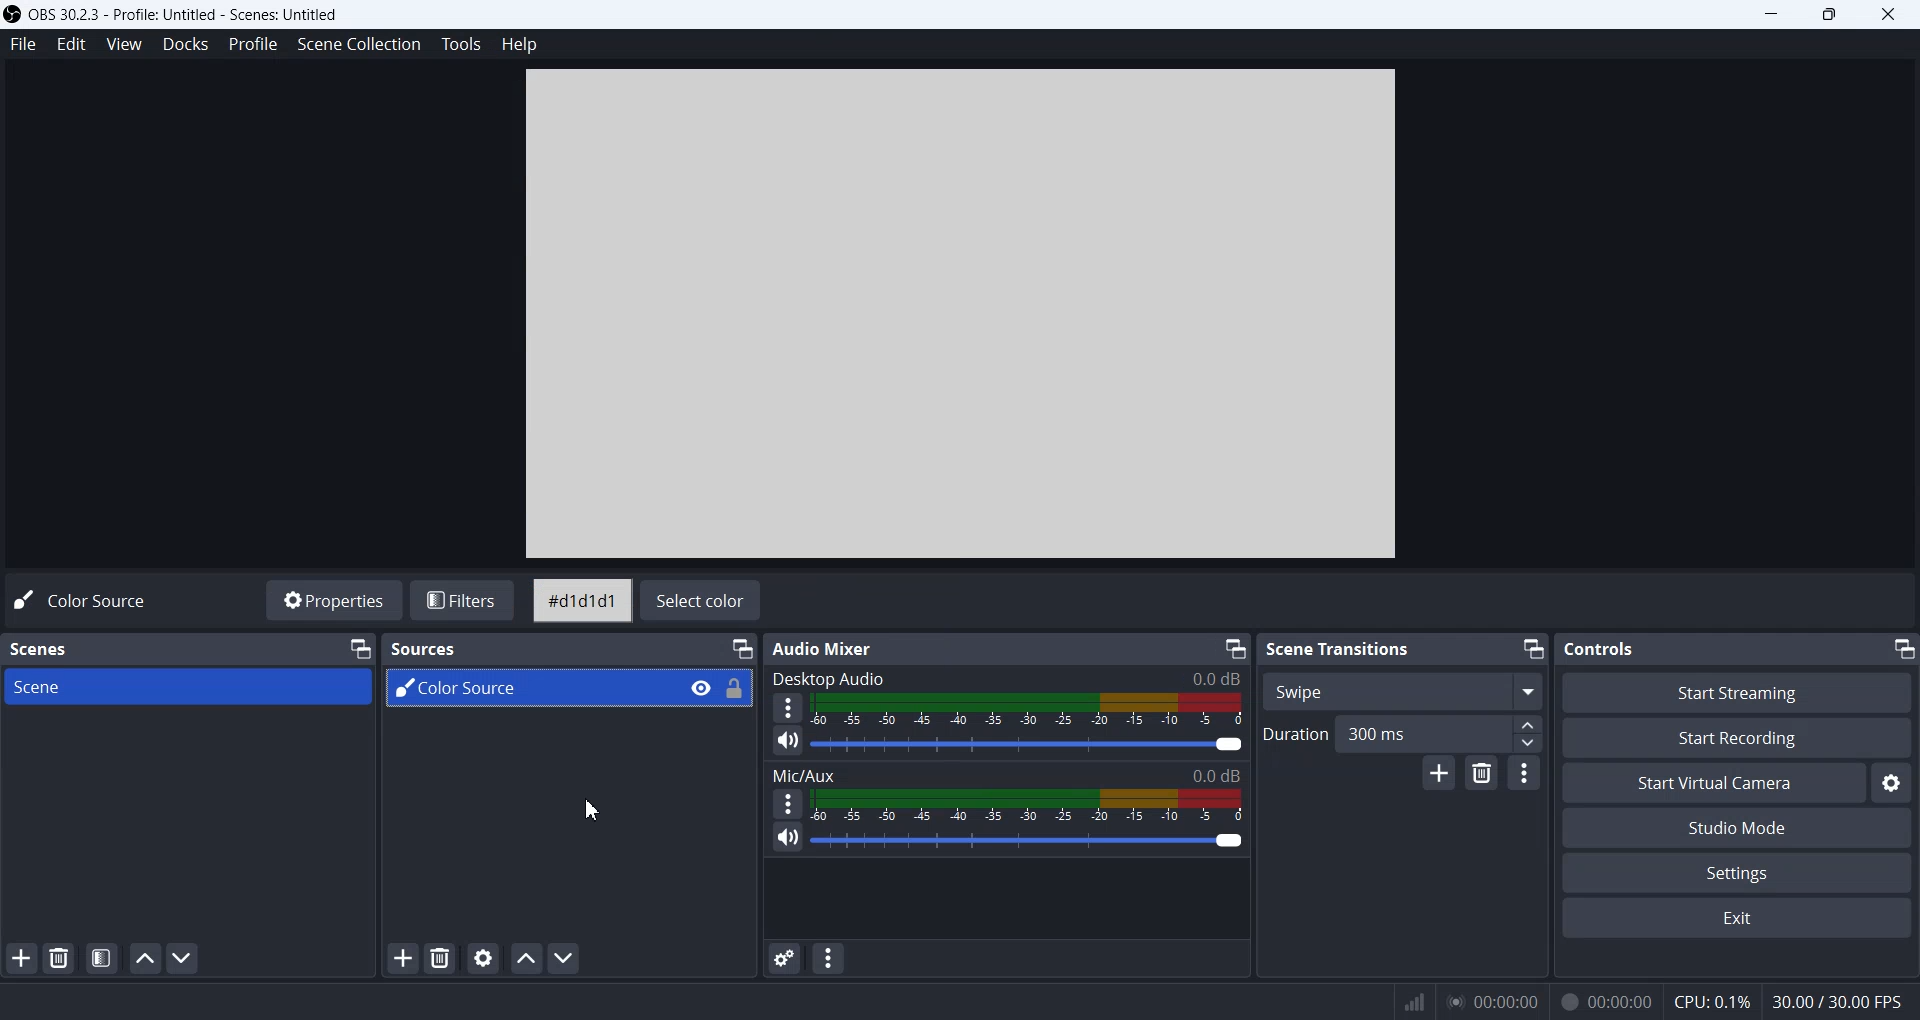  Describe the element at coordinates (1006, 772) in the screenshot. I see `Mic/Aux 0.0dB` at that location.